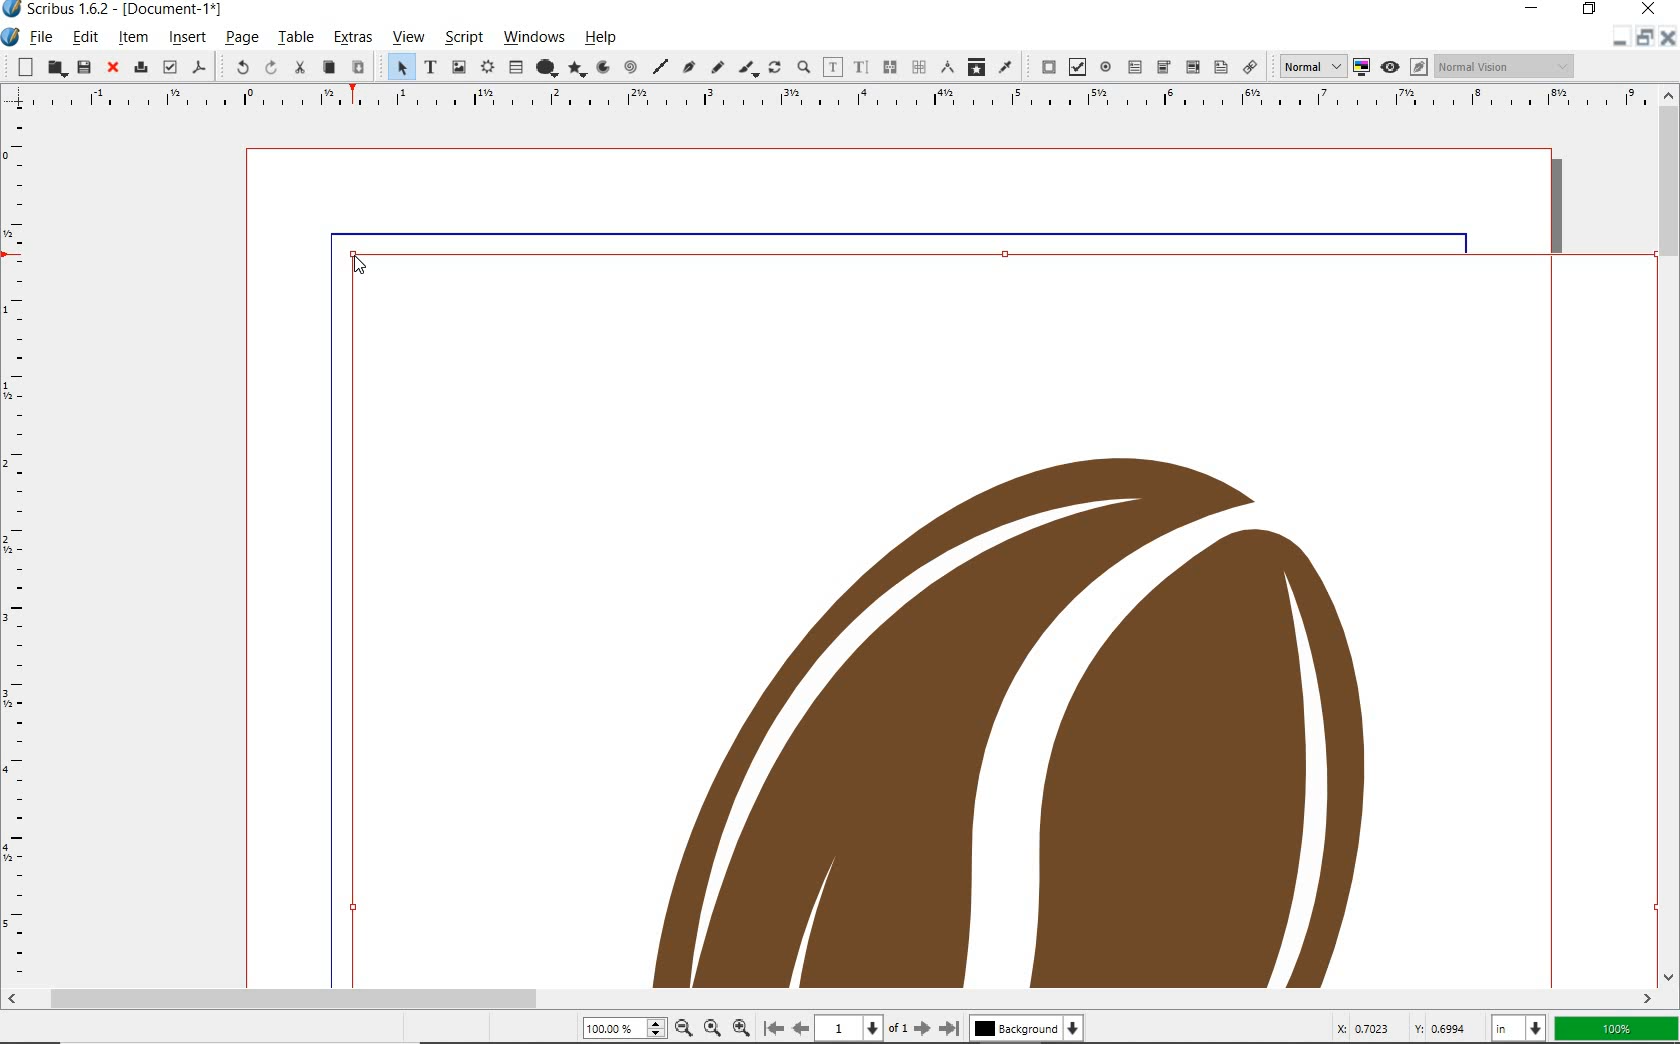 The height and width of the screenshot is (1044, 1680). Describe the element at coordinates (659, 68) in the screenshot. I see `line` at that location.